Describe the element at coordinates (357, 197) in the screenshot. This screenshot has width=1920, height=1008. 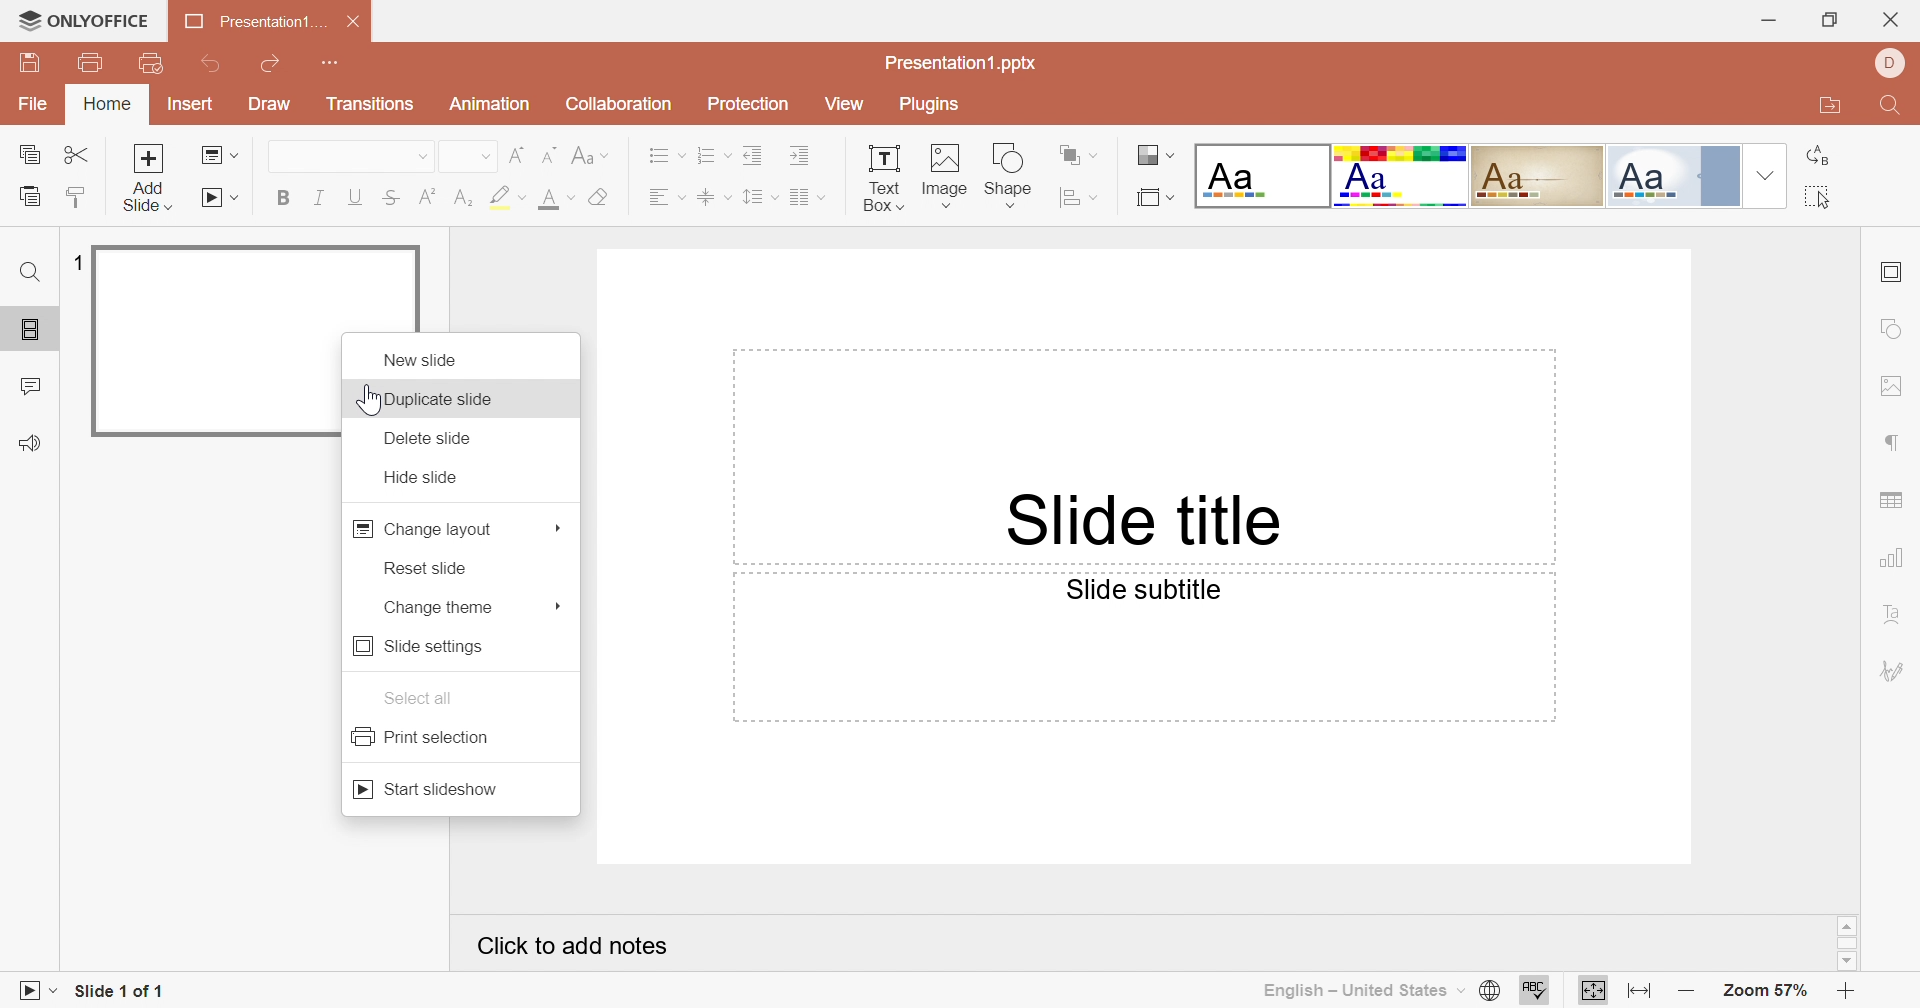
I see `Underline` at that location.